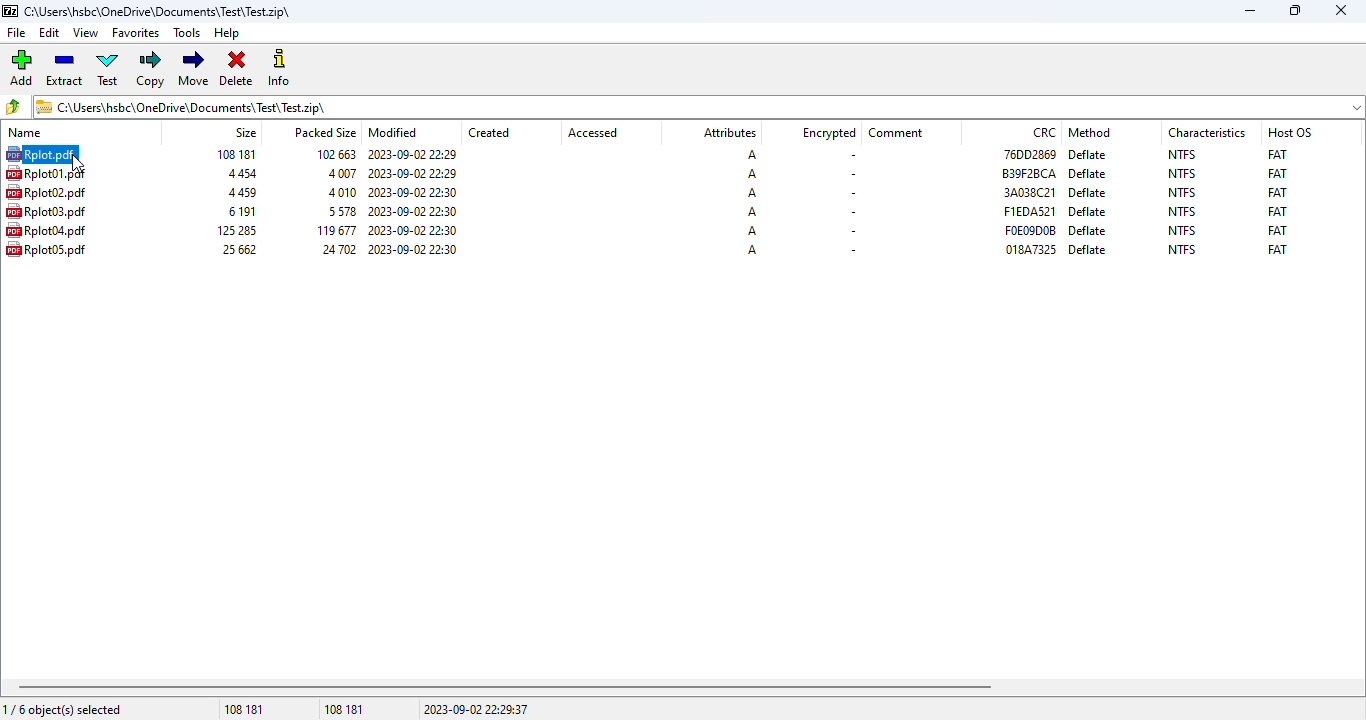 The width and height of the screenshot is (1366, 720). Describe the element at coordinates (335, 249) in the screenshot. I see `packed size` at that location.